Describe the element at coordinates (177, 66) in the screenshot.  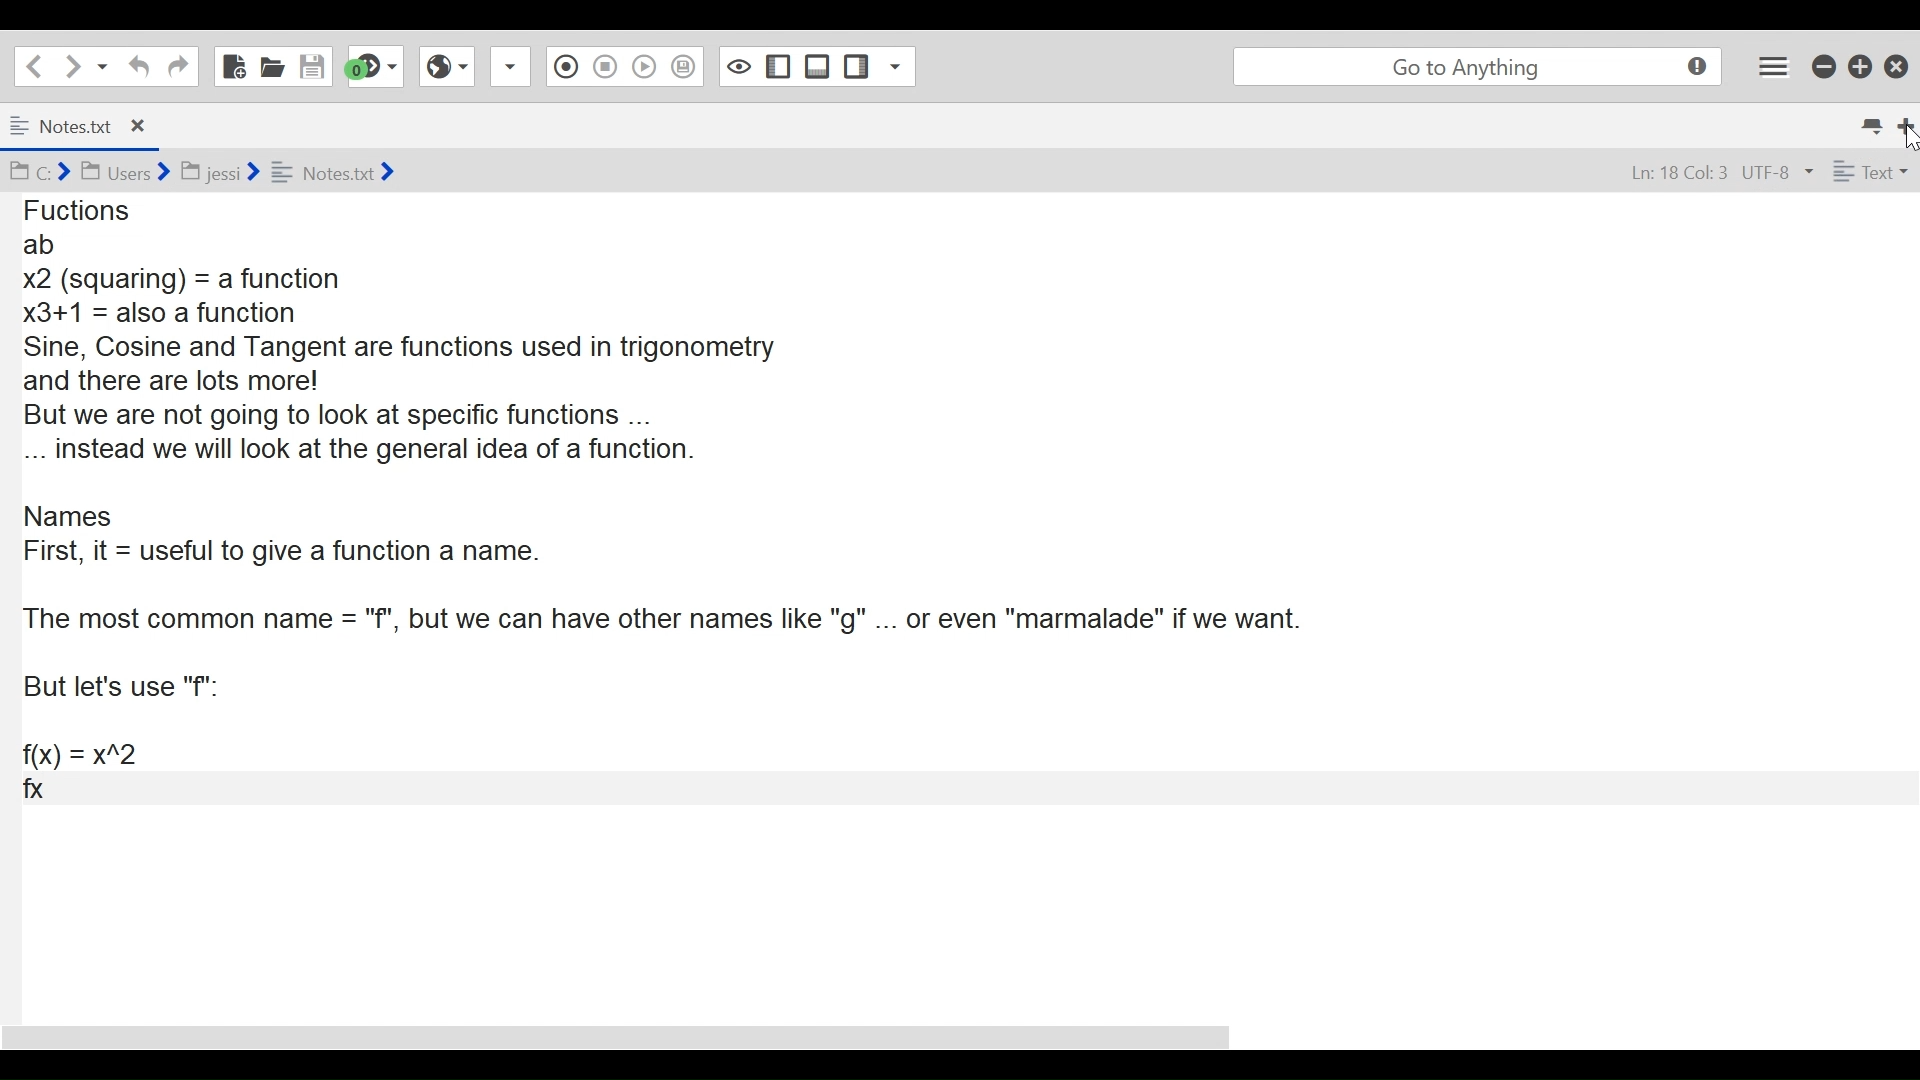
I see `Redo last action` at that location.